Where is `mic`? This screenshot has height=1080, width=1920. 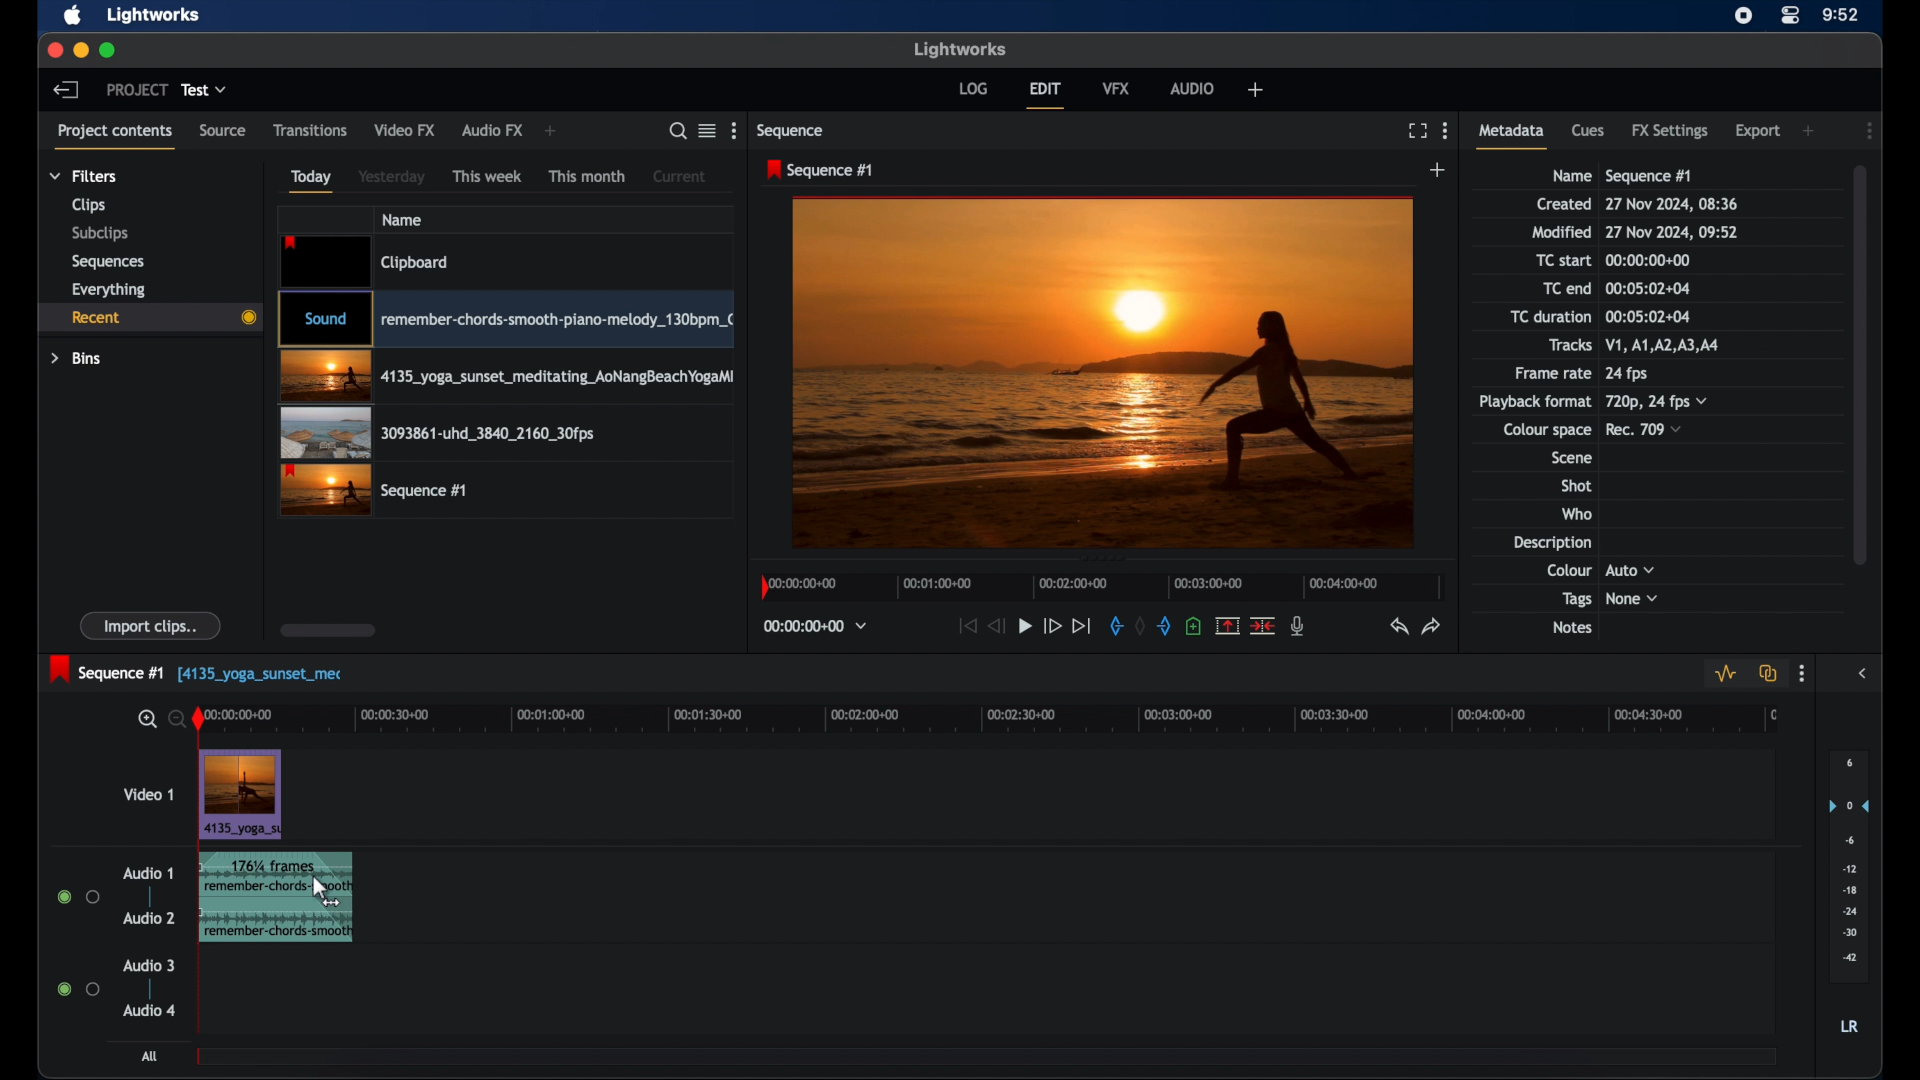
mic is located at coordinates (1300, 626).